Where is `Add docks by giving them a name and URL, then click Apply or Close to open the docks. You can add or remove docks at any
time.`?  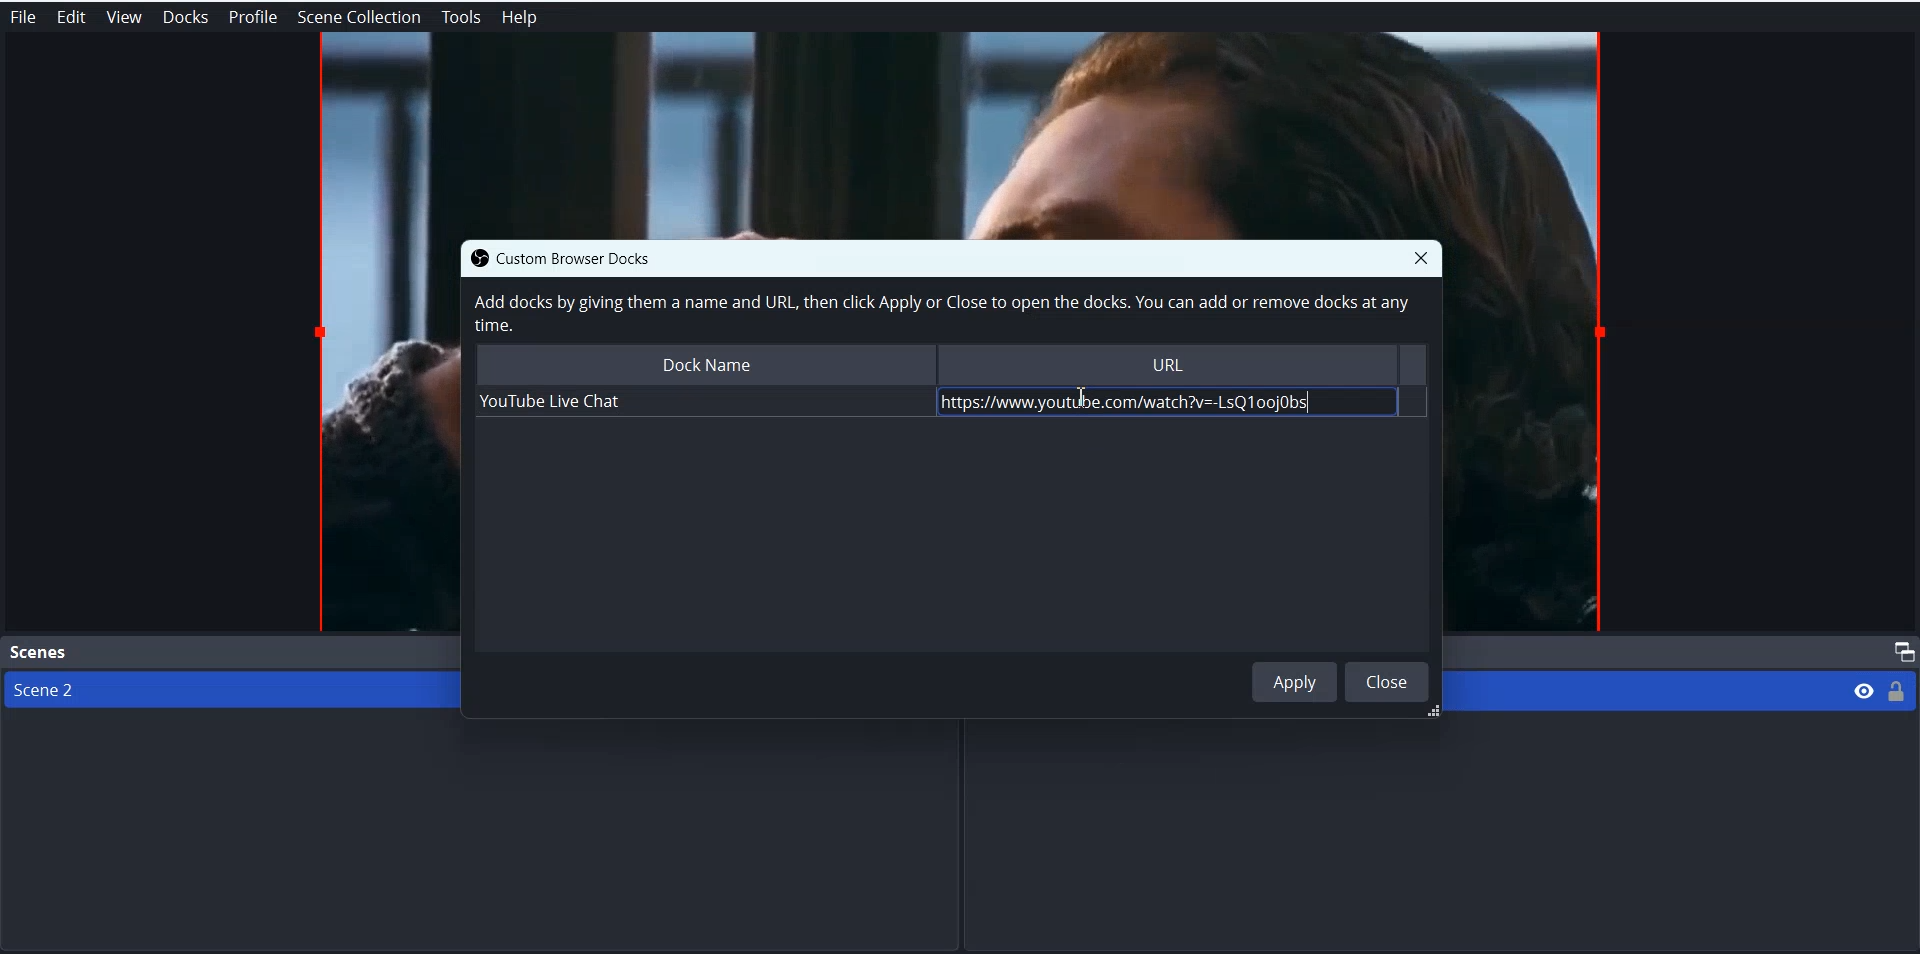
Add docks by giving them a name and URL, then click Apply or Close to open the docks. You can add or remove docks at any
time. is located at coordinates (939, 314).